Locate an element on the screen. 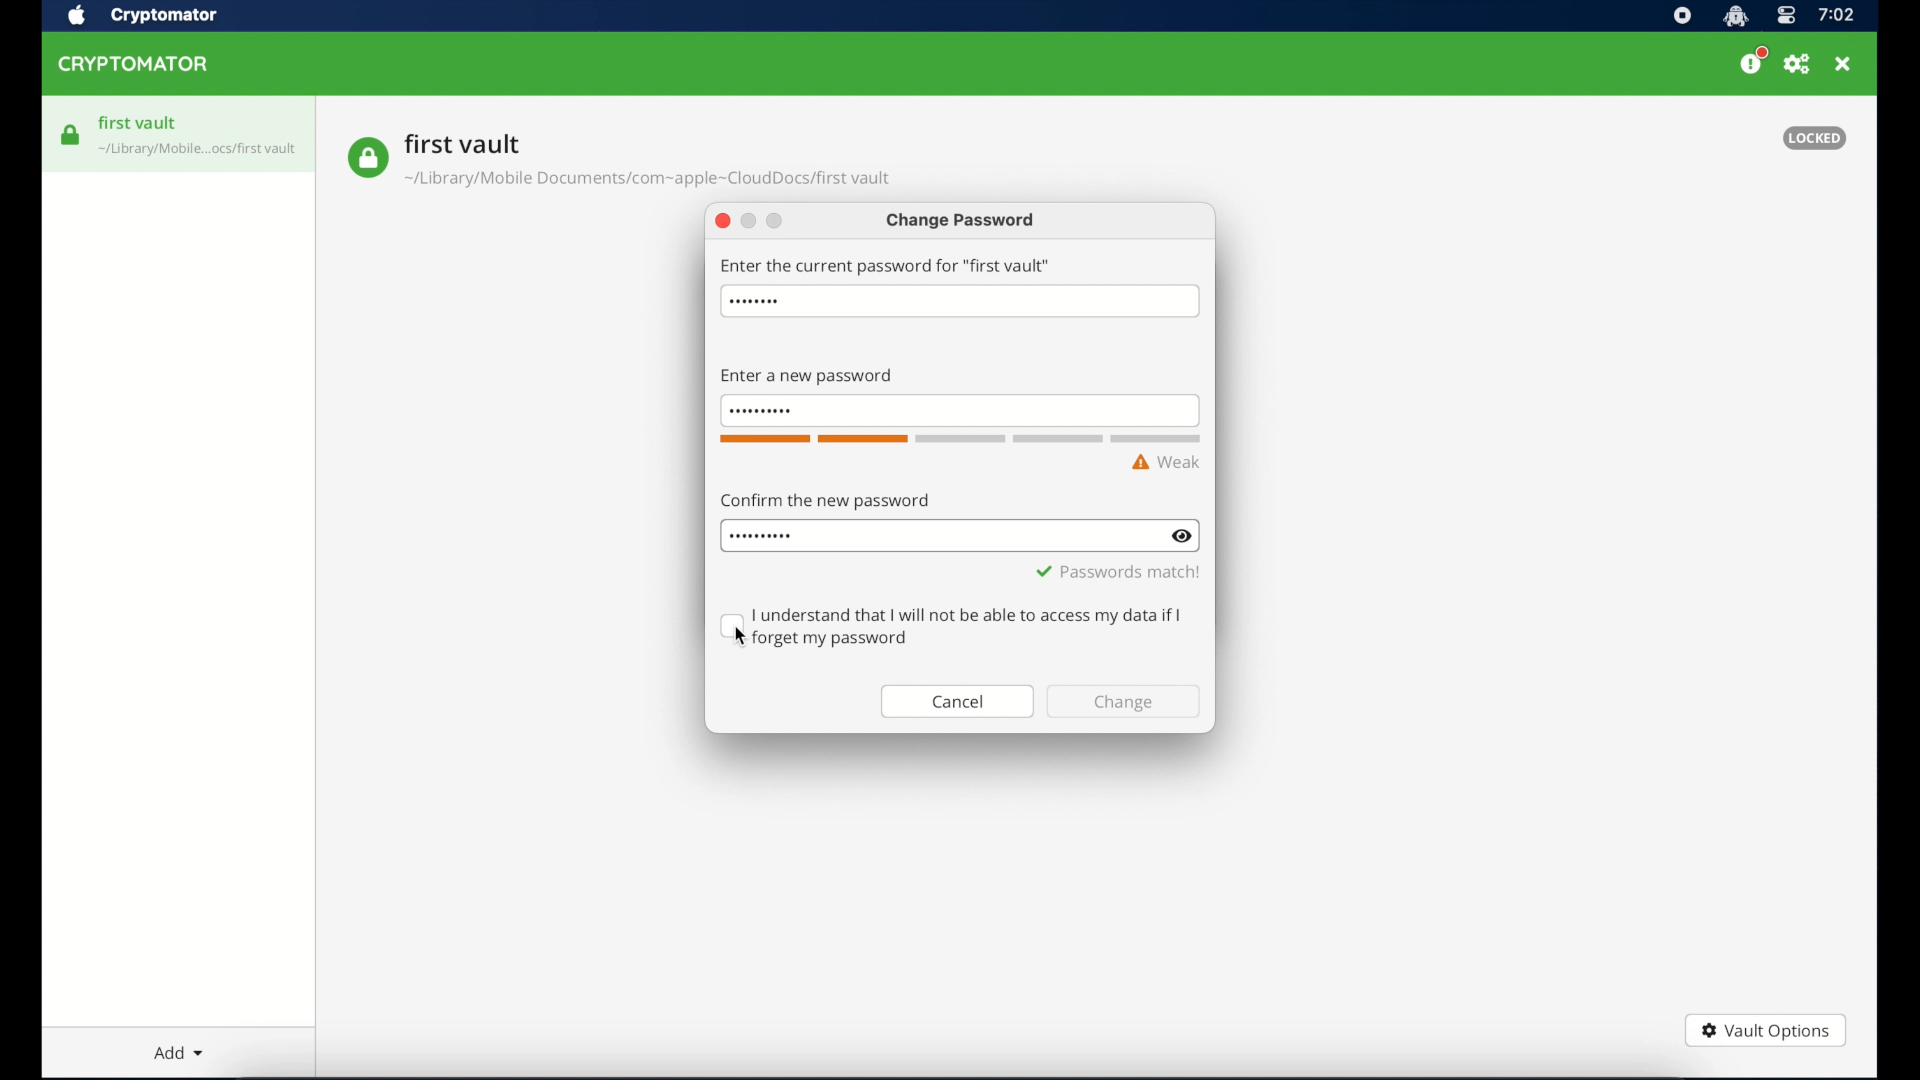 Image resolution: width=1920 pixels, height=1080 pixels. add dropdown is located at coordinates (179, 1052).